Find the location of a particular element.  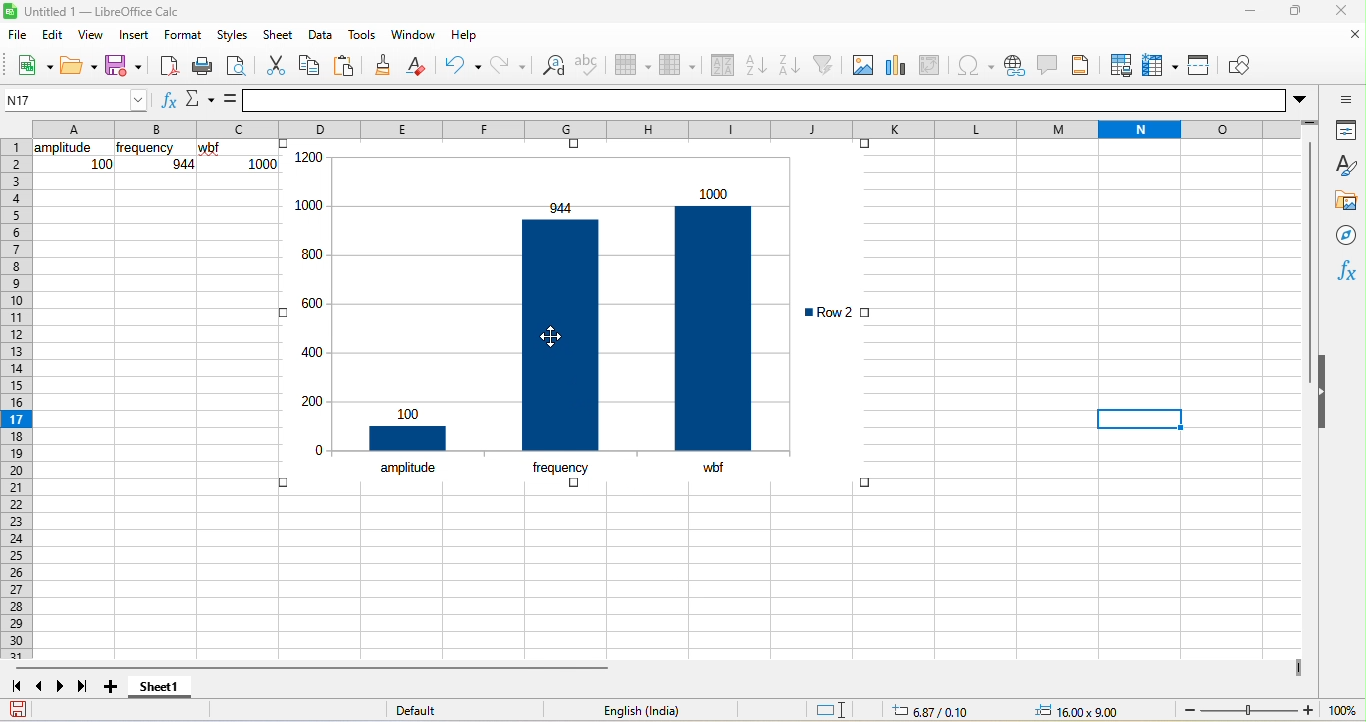

find and replace is located at coordinates (554, 67).